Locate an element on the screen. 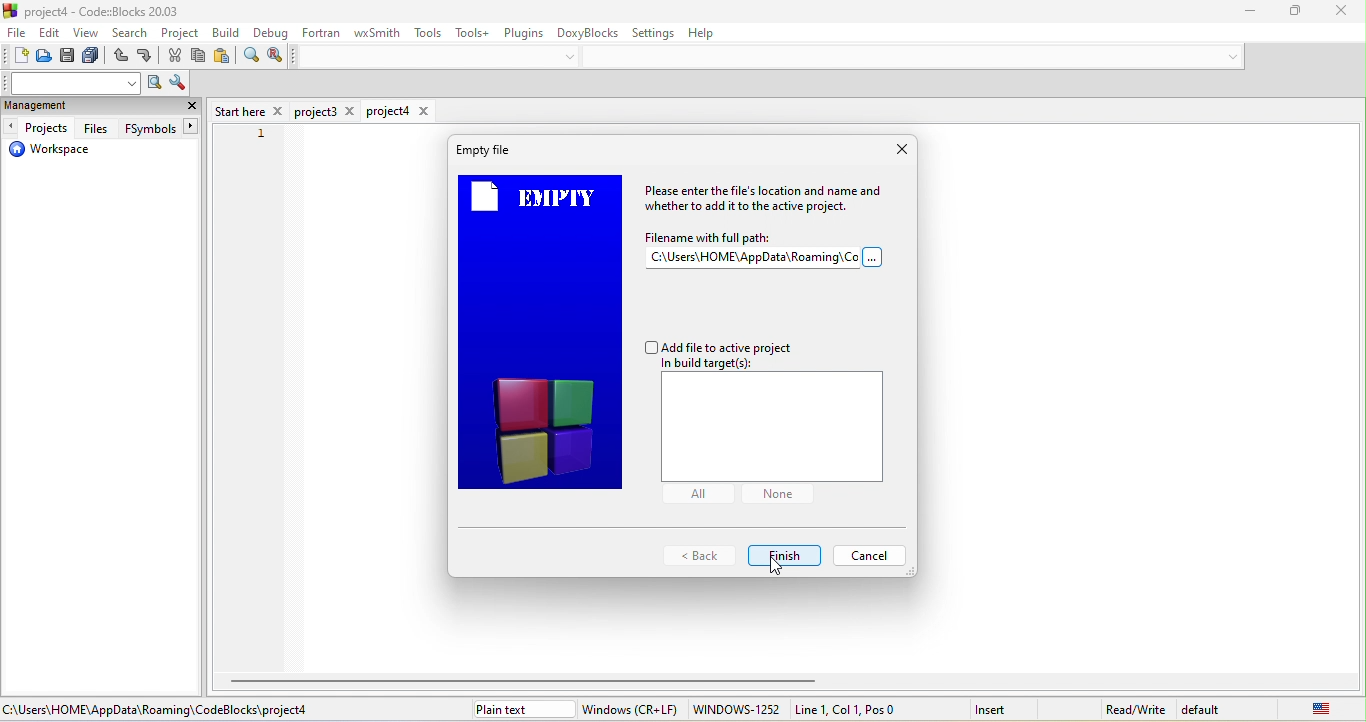 The image size is (1366, 722). default is located at coordinates (1208, 708).